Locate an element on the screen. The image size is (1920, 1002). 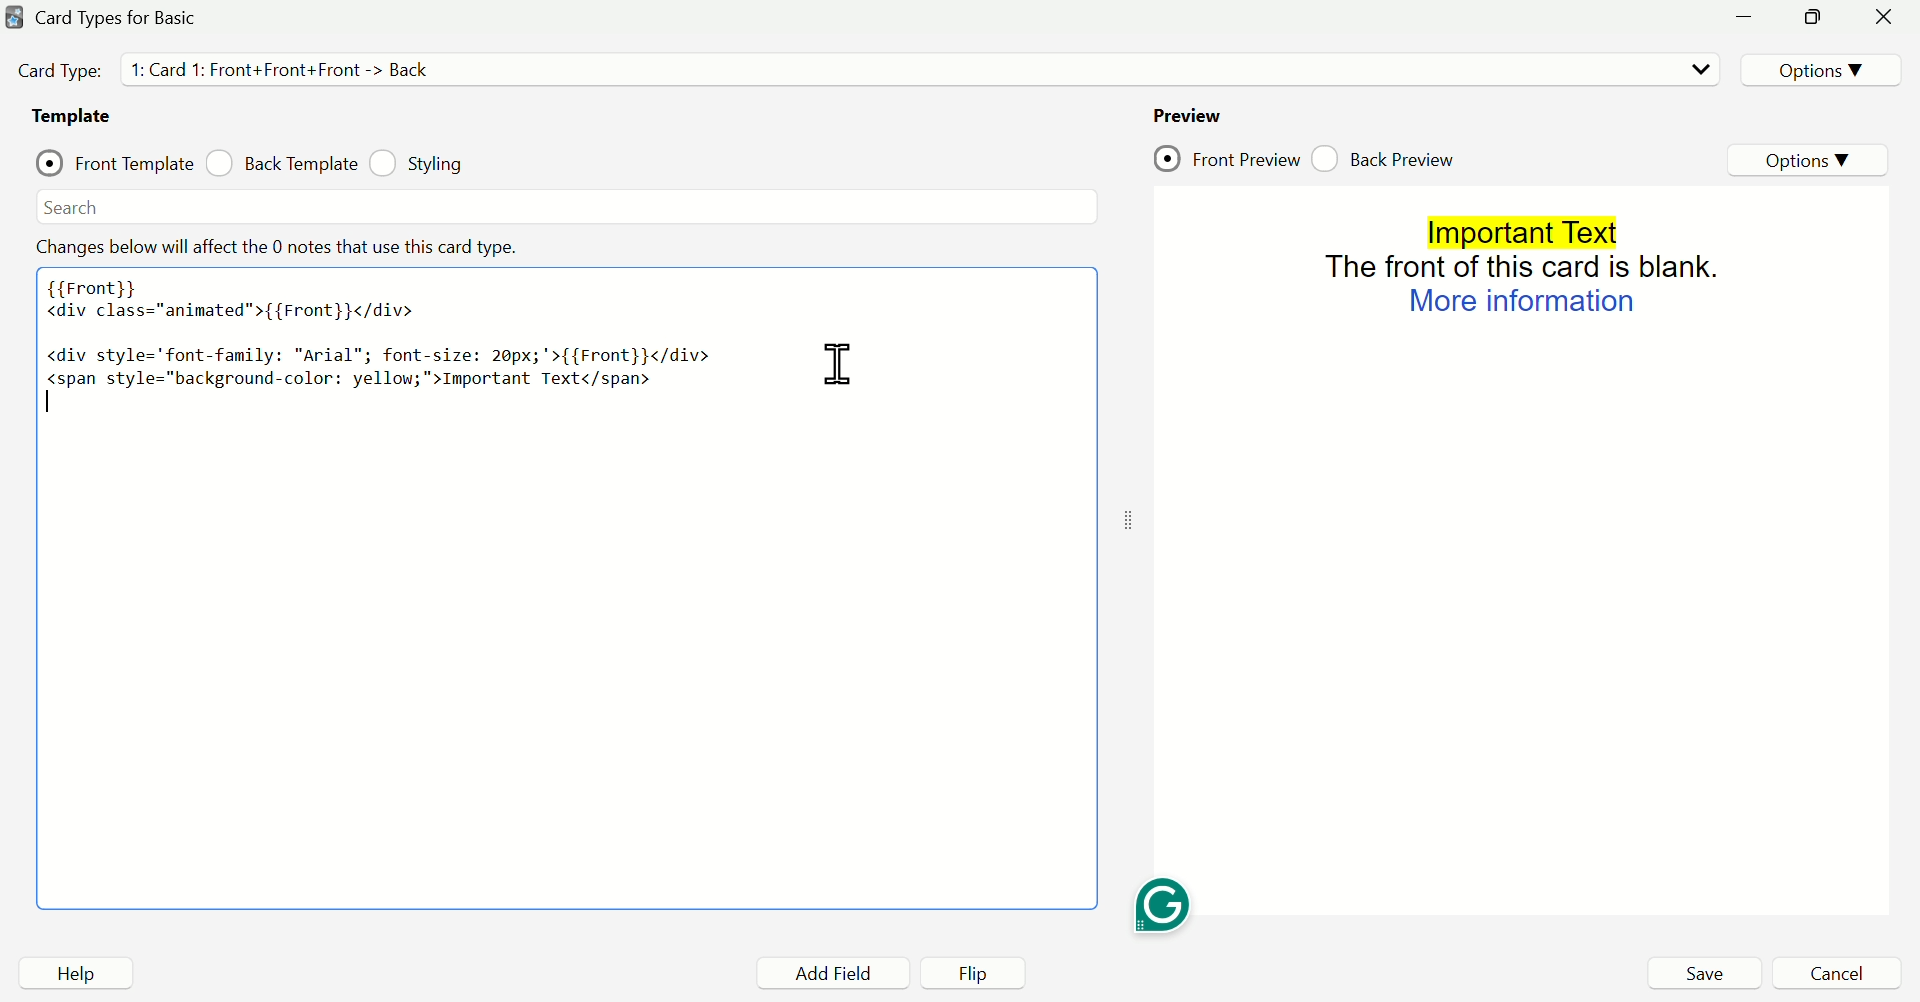
Help is located at coordinates (75, 972).